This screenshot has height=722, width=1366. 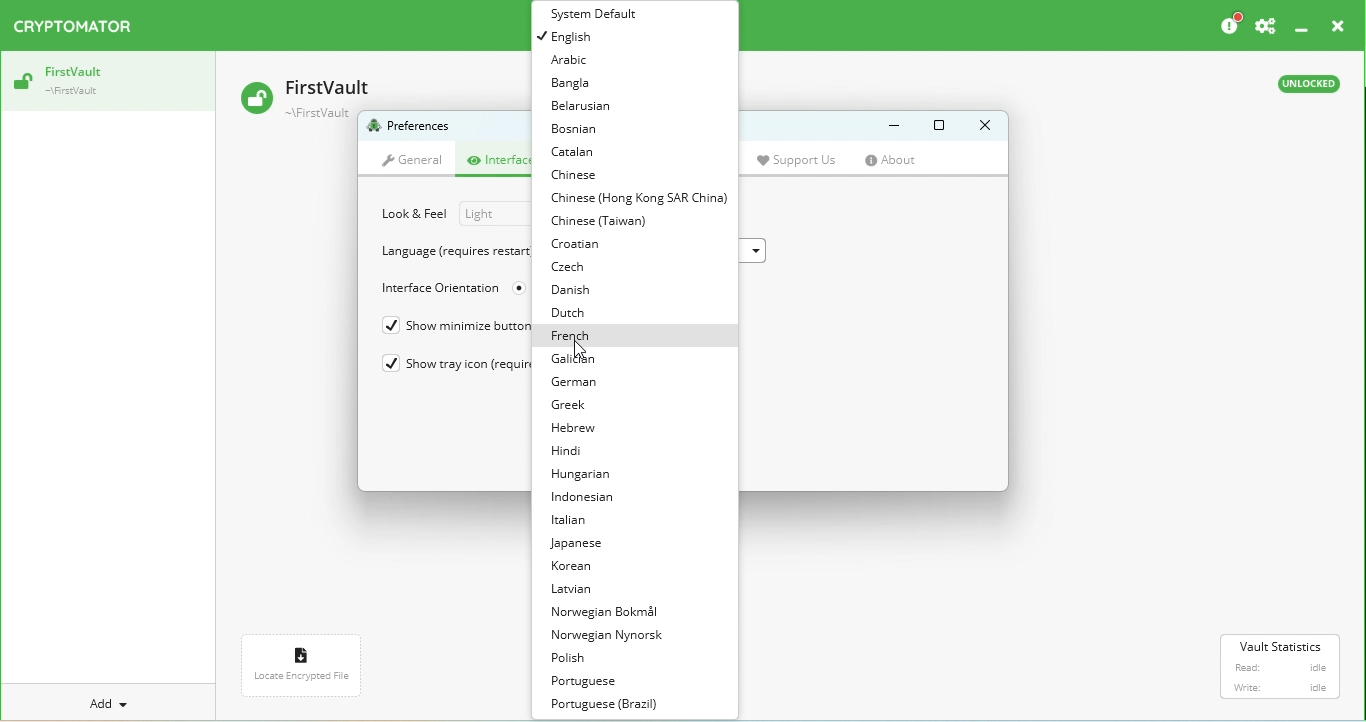 What do you see at coordinates (1266, 26) in the screenshot?
I see `Preferences` at bounding box center [1266, 26].